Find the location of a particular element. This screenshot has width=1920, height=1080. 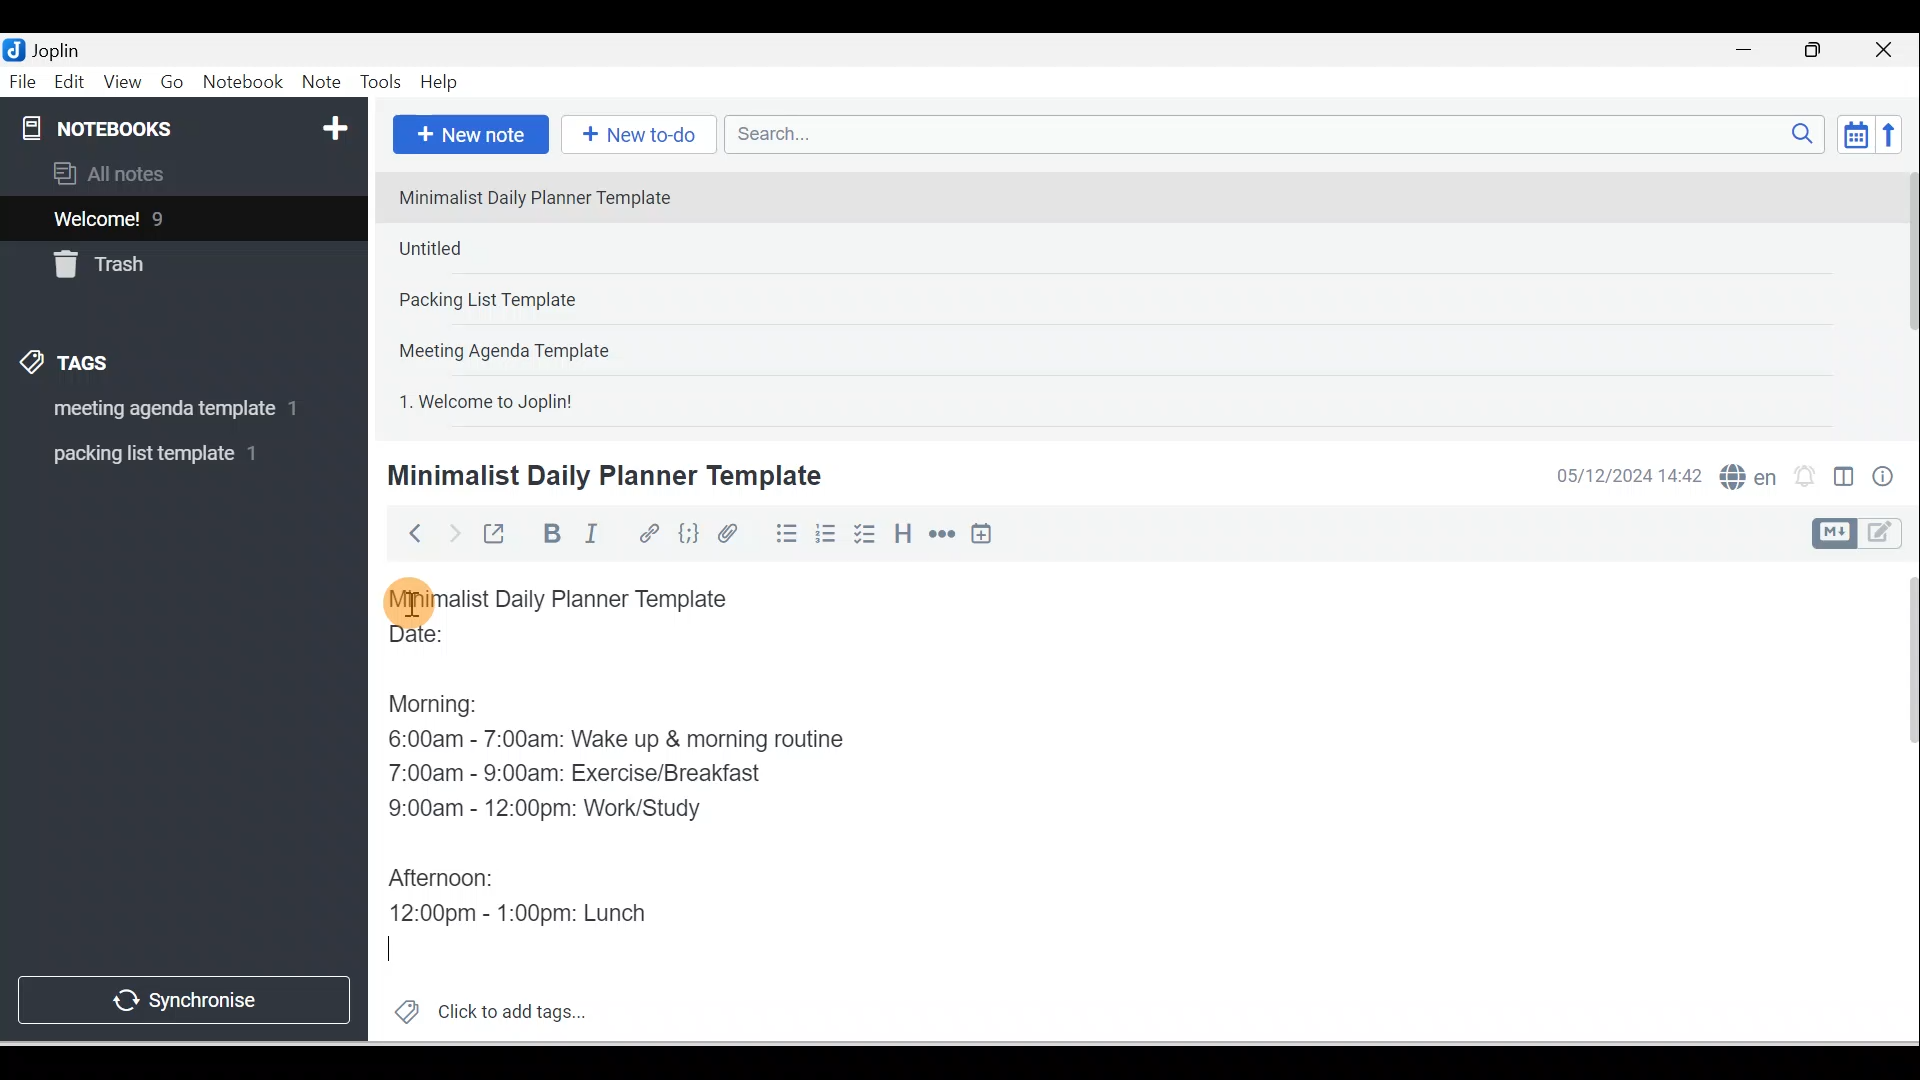

Joplin is located at coordinates (61, 48).